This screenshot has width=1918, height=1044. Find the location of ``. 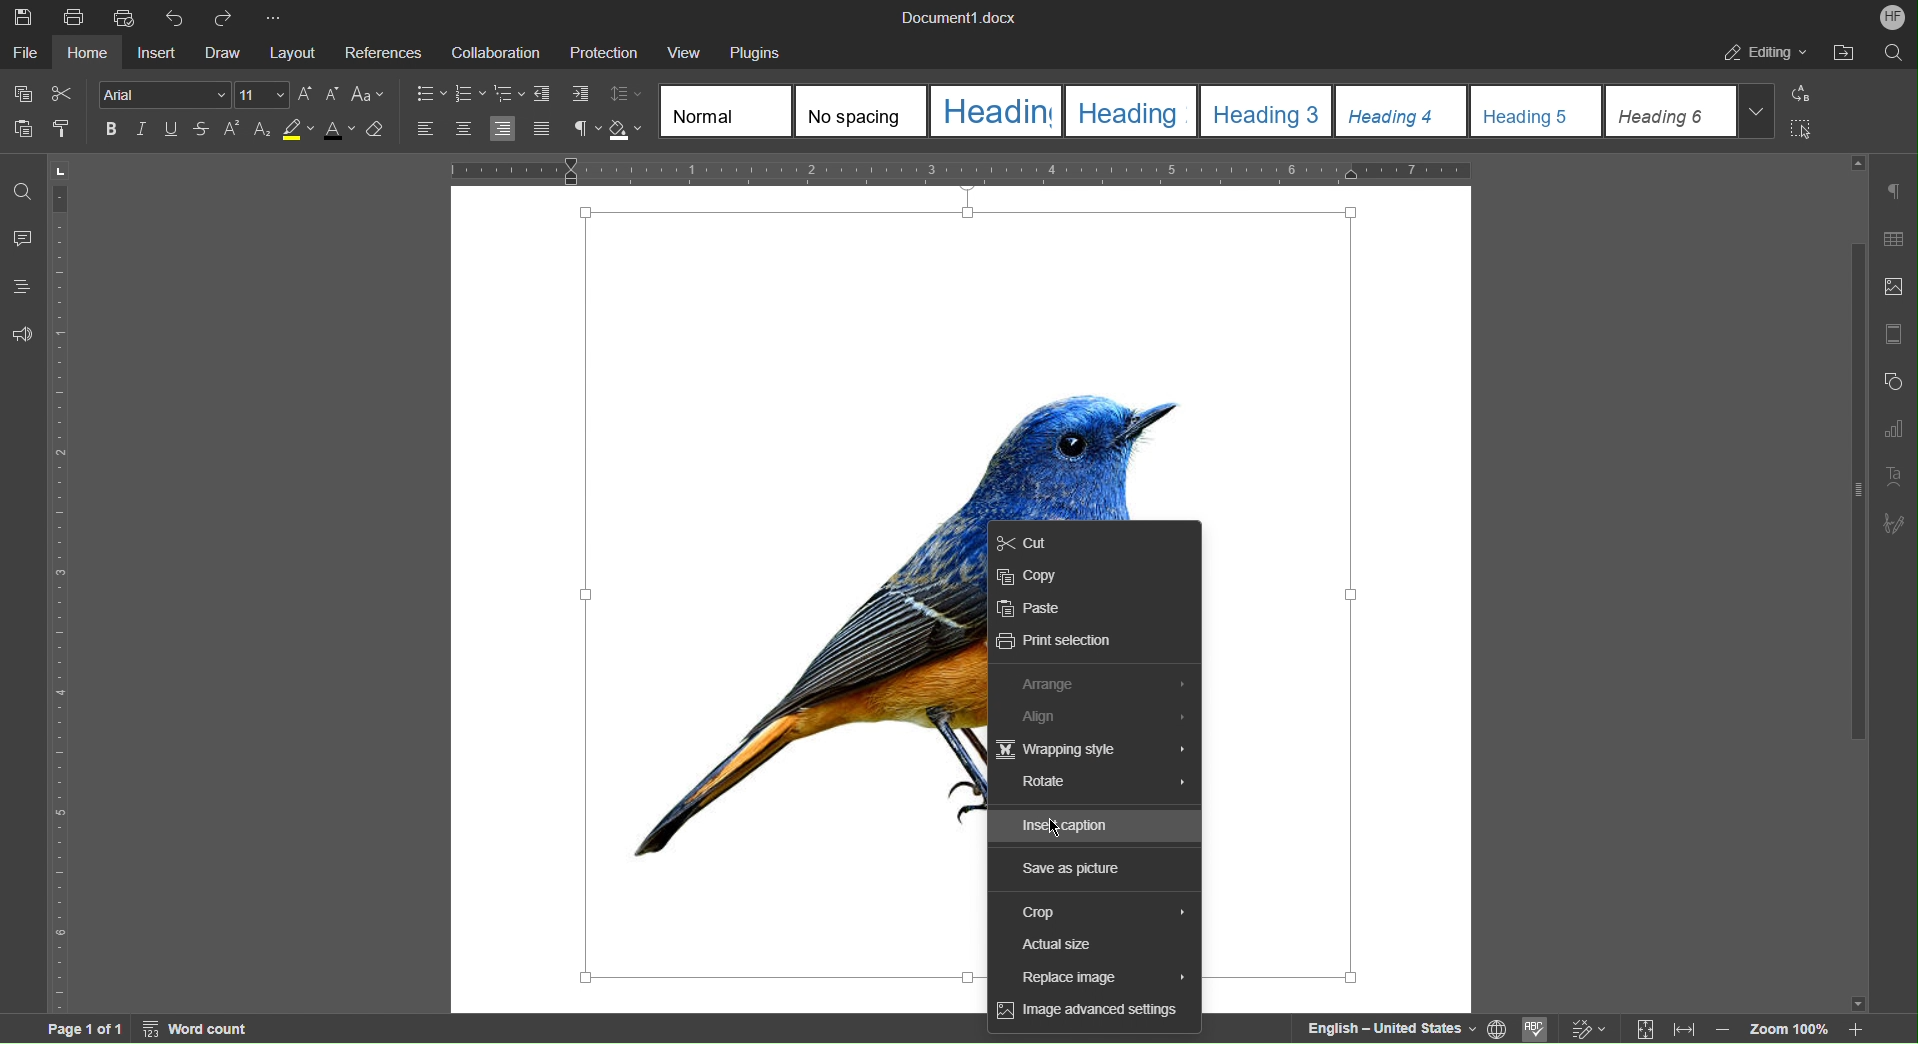

 is located at coordinates (1093, 943).